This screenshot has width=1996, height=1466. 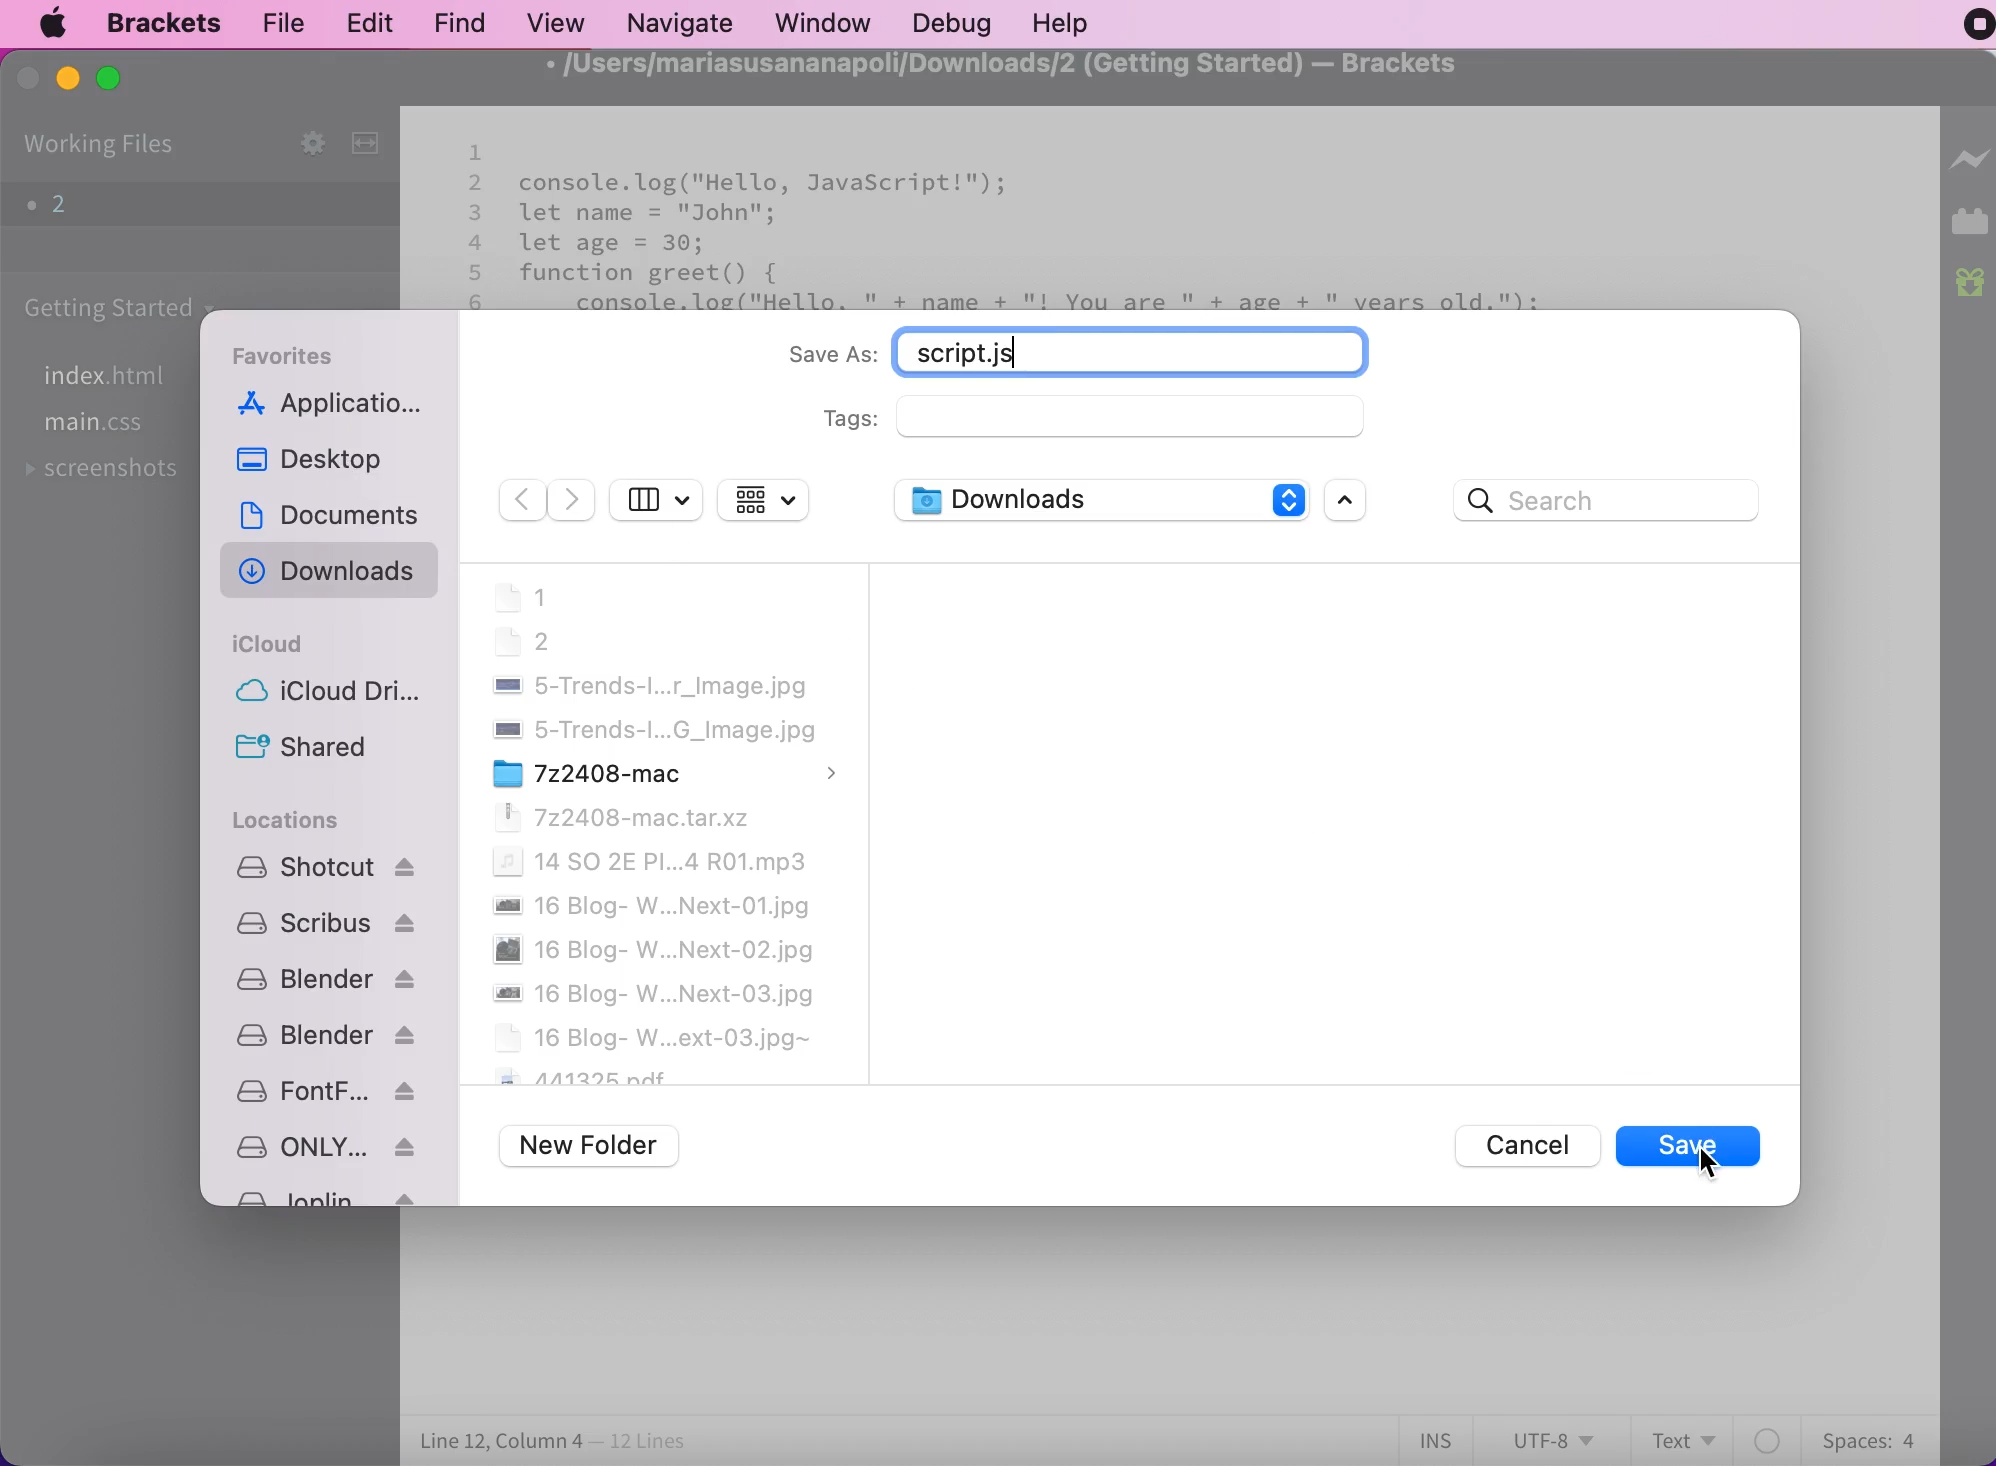 What do you see at coordinates (679, 21) in the screenshot?
I see `navigate` at bounding box center [679, 21].